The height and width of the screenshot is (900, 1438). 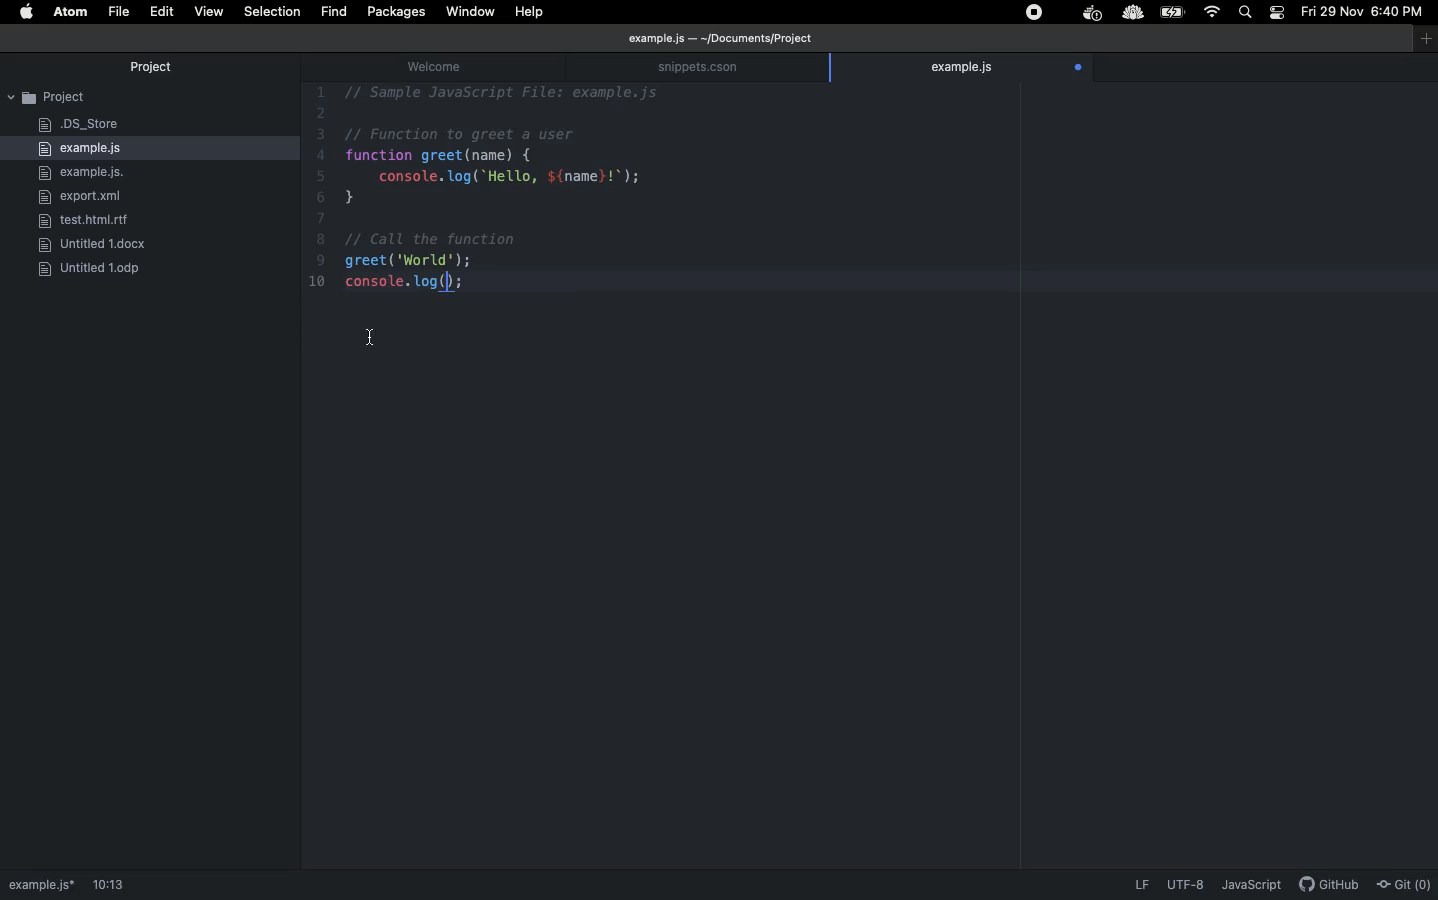 I want to click on Window, so click(x=474, y=12).